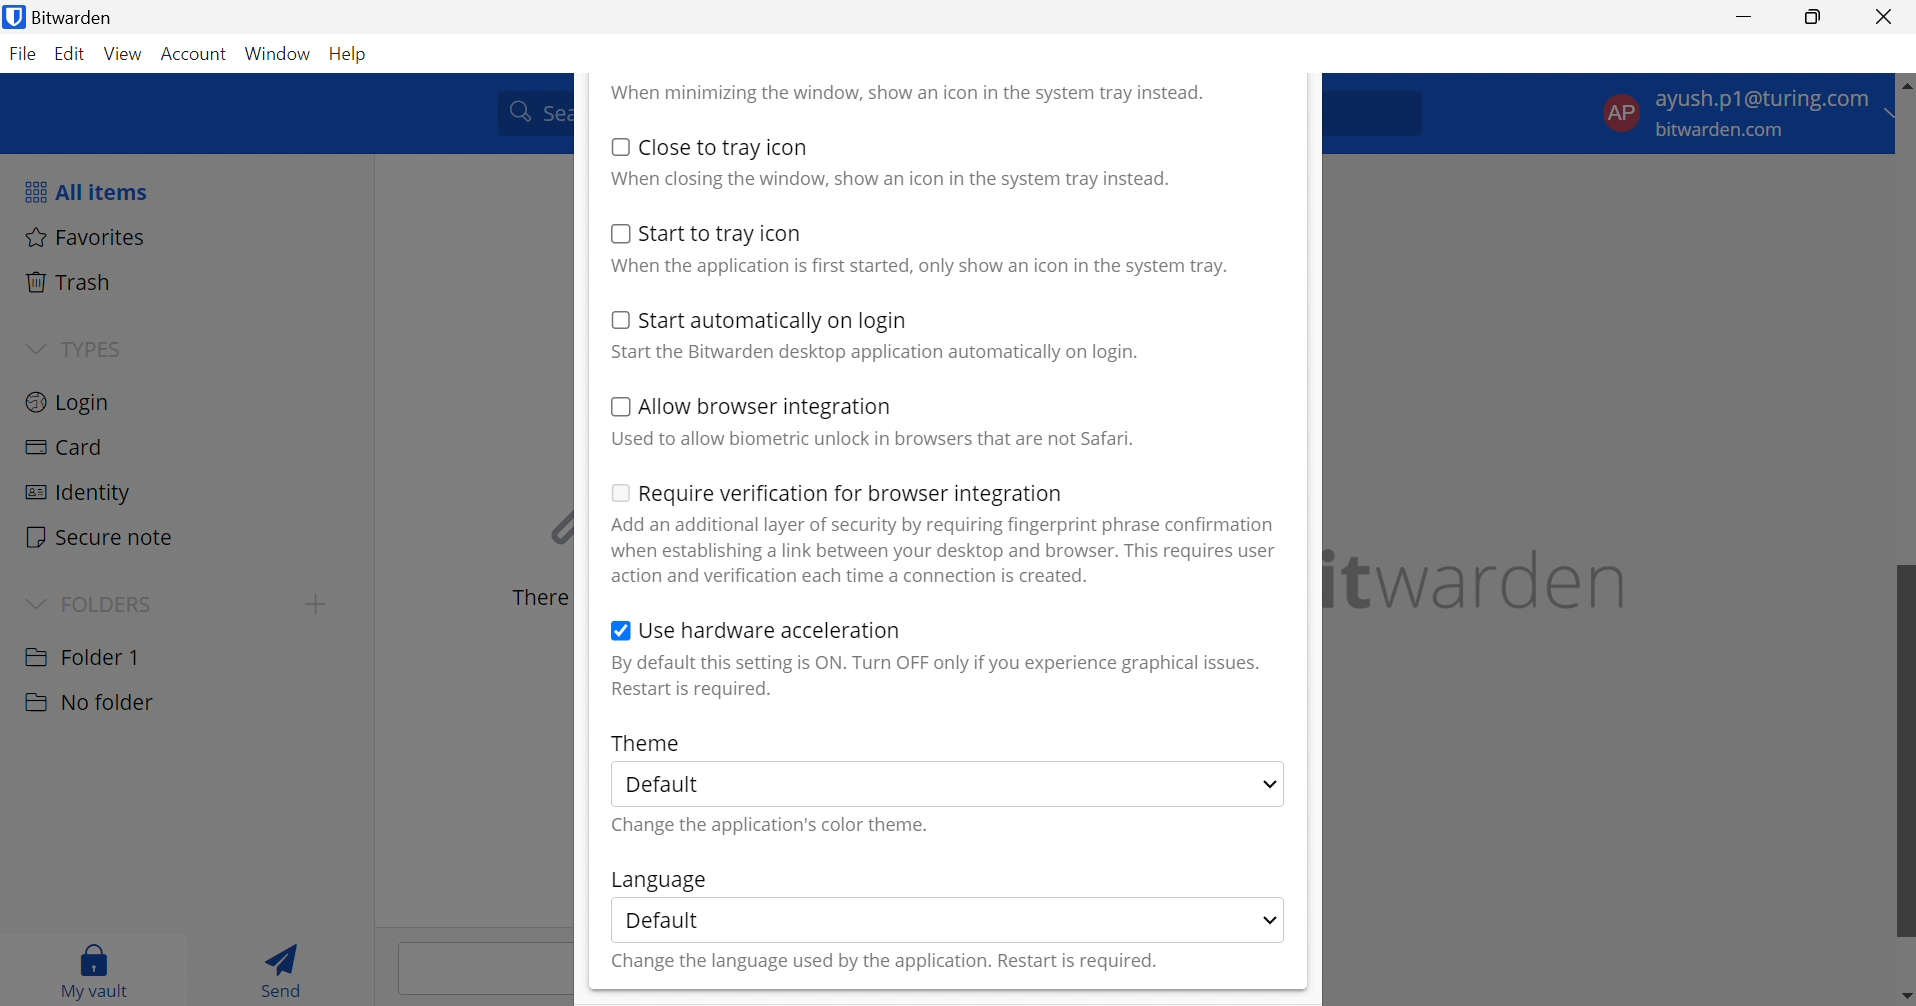 This screenshot has width=1916, height=1006. What do you see at coordinates (84, 191) in the screenshot?
I see `All items` at bounding box center [84, 191].